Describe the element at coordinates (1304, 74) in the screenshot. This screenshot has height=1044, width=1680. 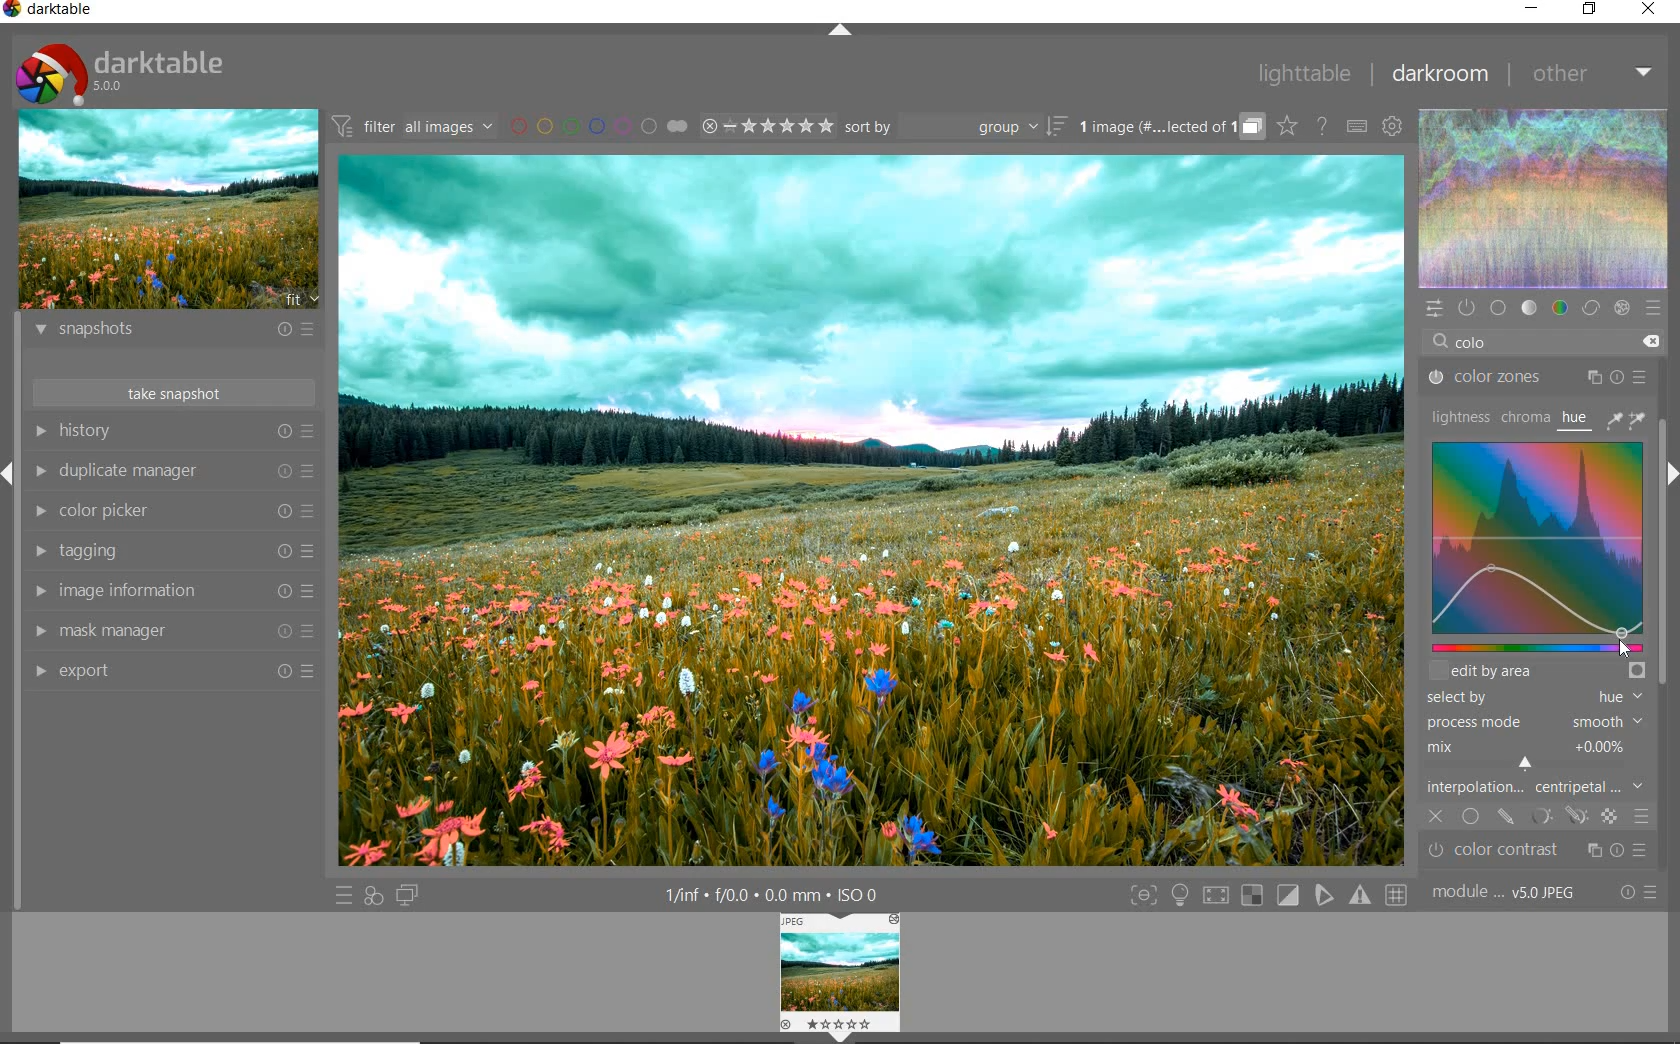
I see `lighttable` at that location.